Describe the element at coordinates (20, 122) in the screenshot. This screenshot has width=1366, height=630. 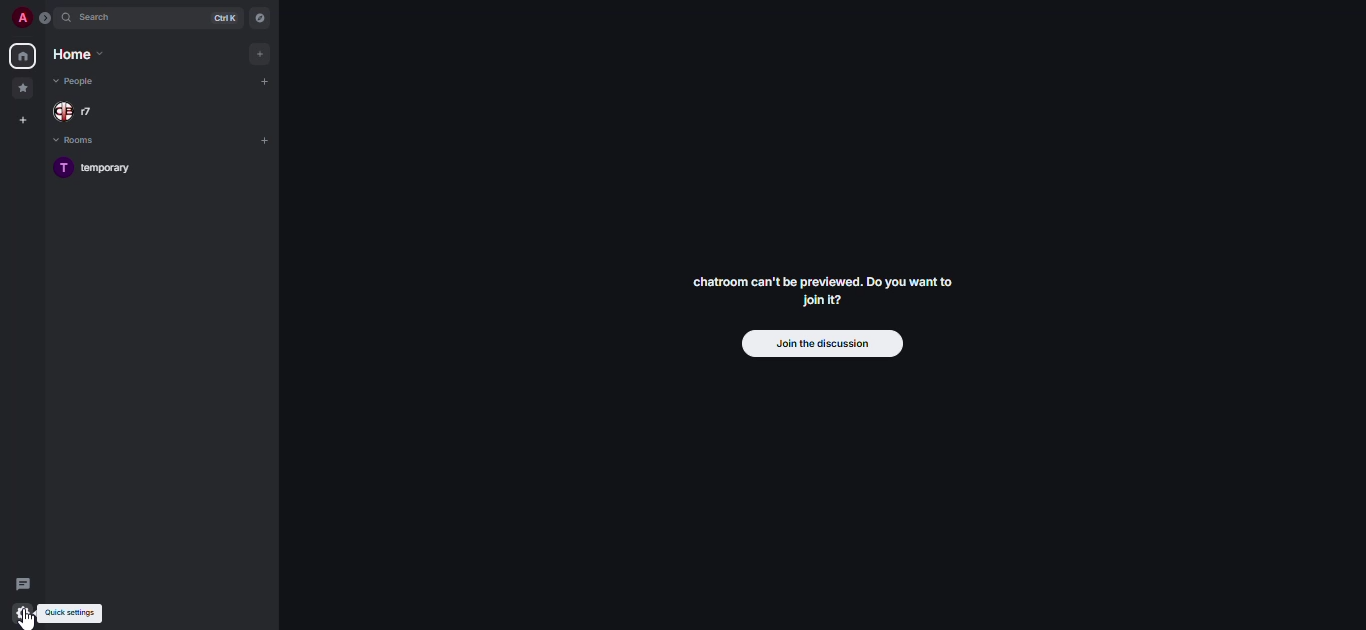
I see `create space` at that location.